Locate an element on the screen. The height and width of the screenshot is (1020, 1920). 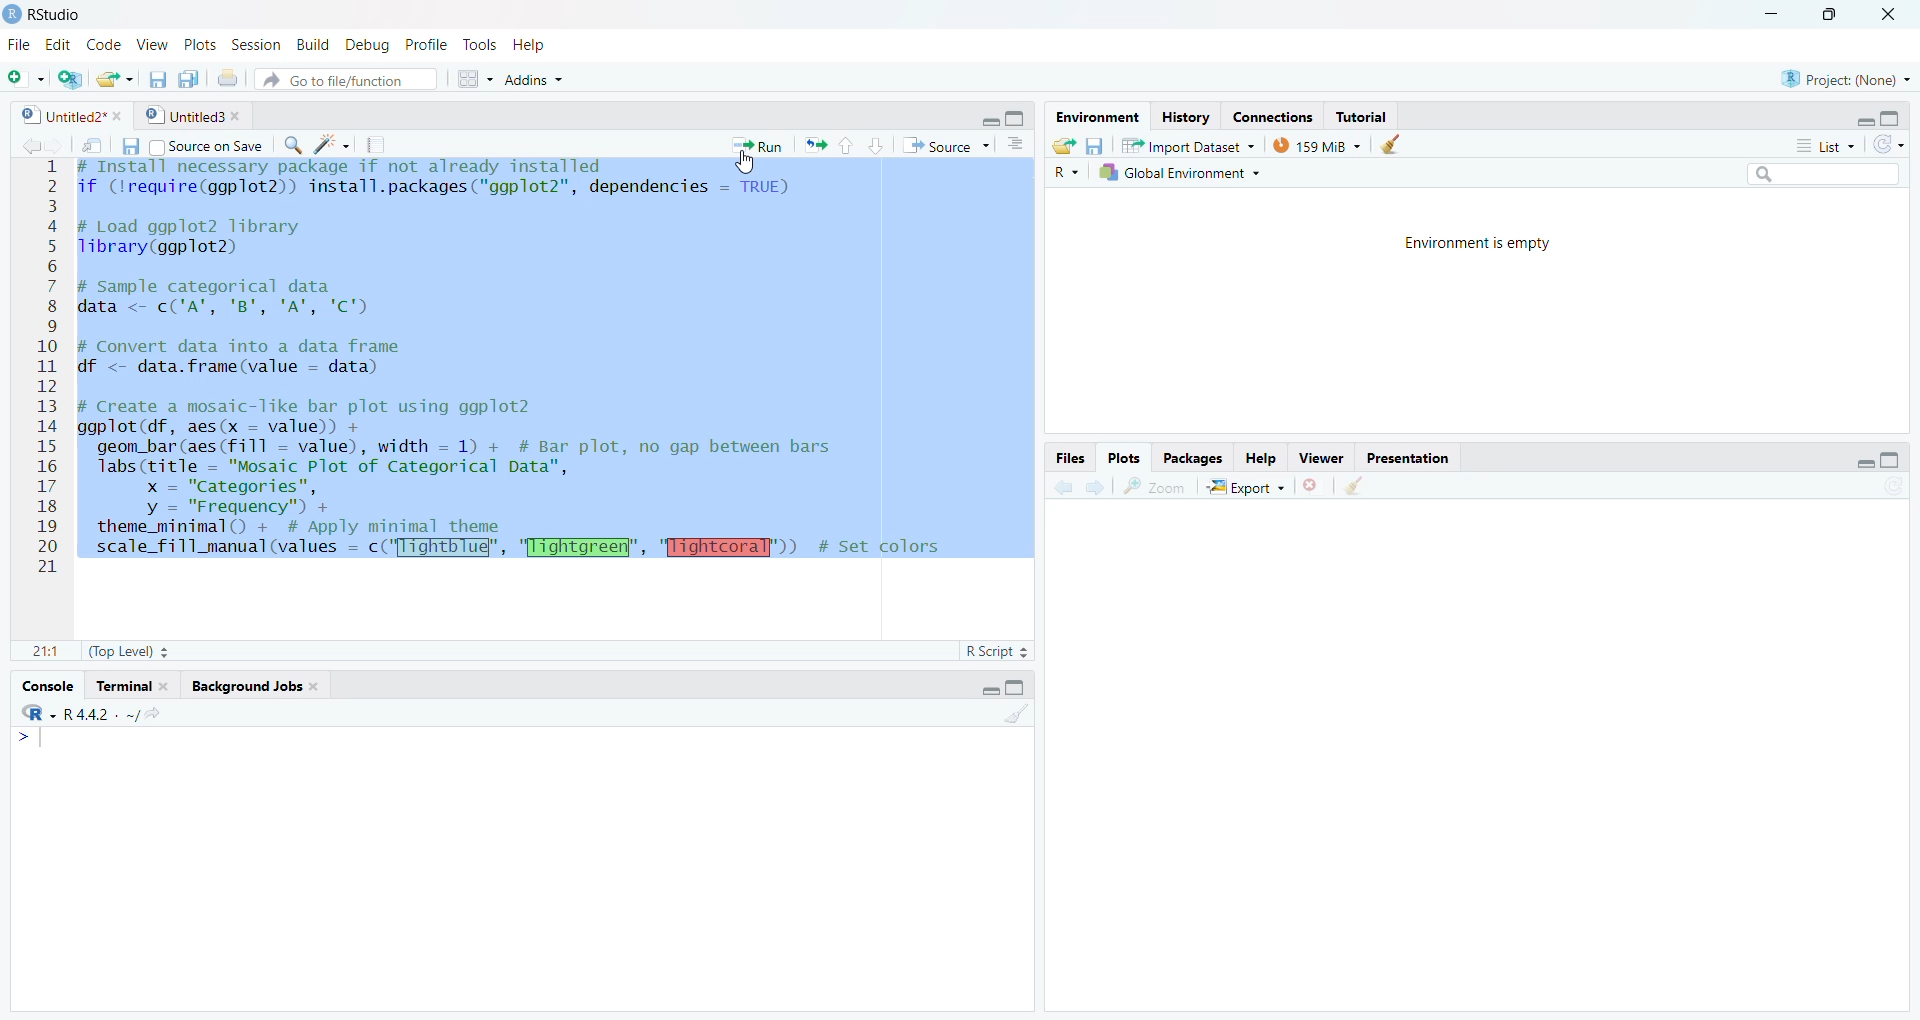
R 4.2.2 . ~ / is located at coordinates (99, 716).